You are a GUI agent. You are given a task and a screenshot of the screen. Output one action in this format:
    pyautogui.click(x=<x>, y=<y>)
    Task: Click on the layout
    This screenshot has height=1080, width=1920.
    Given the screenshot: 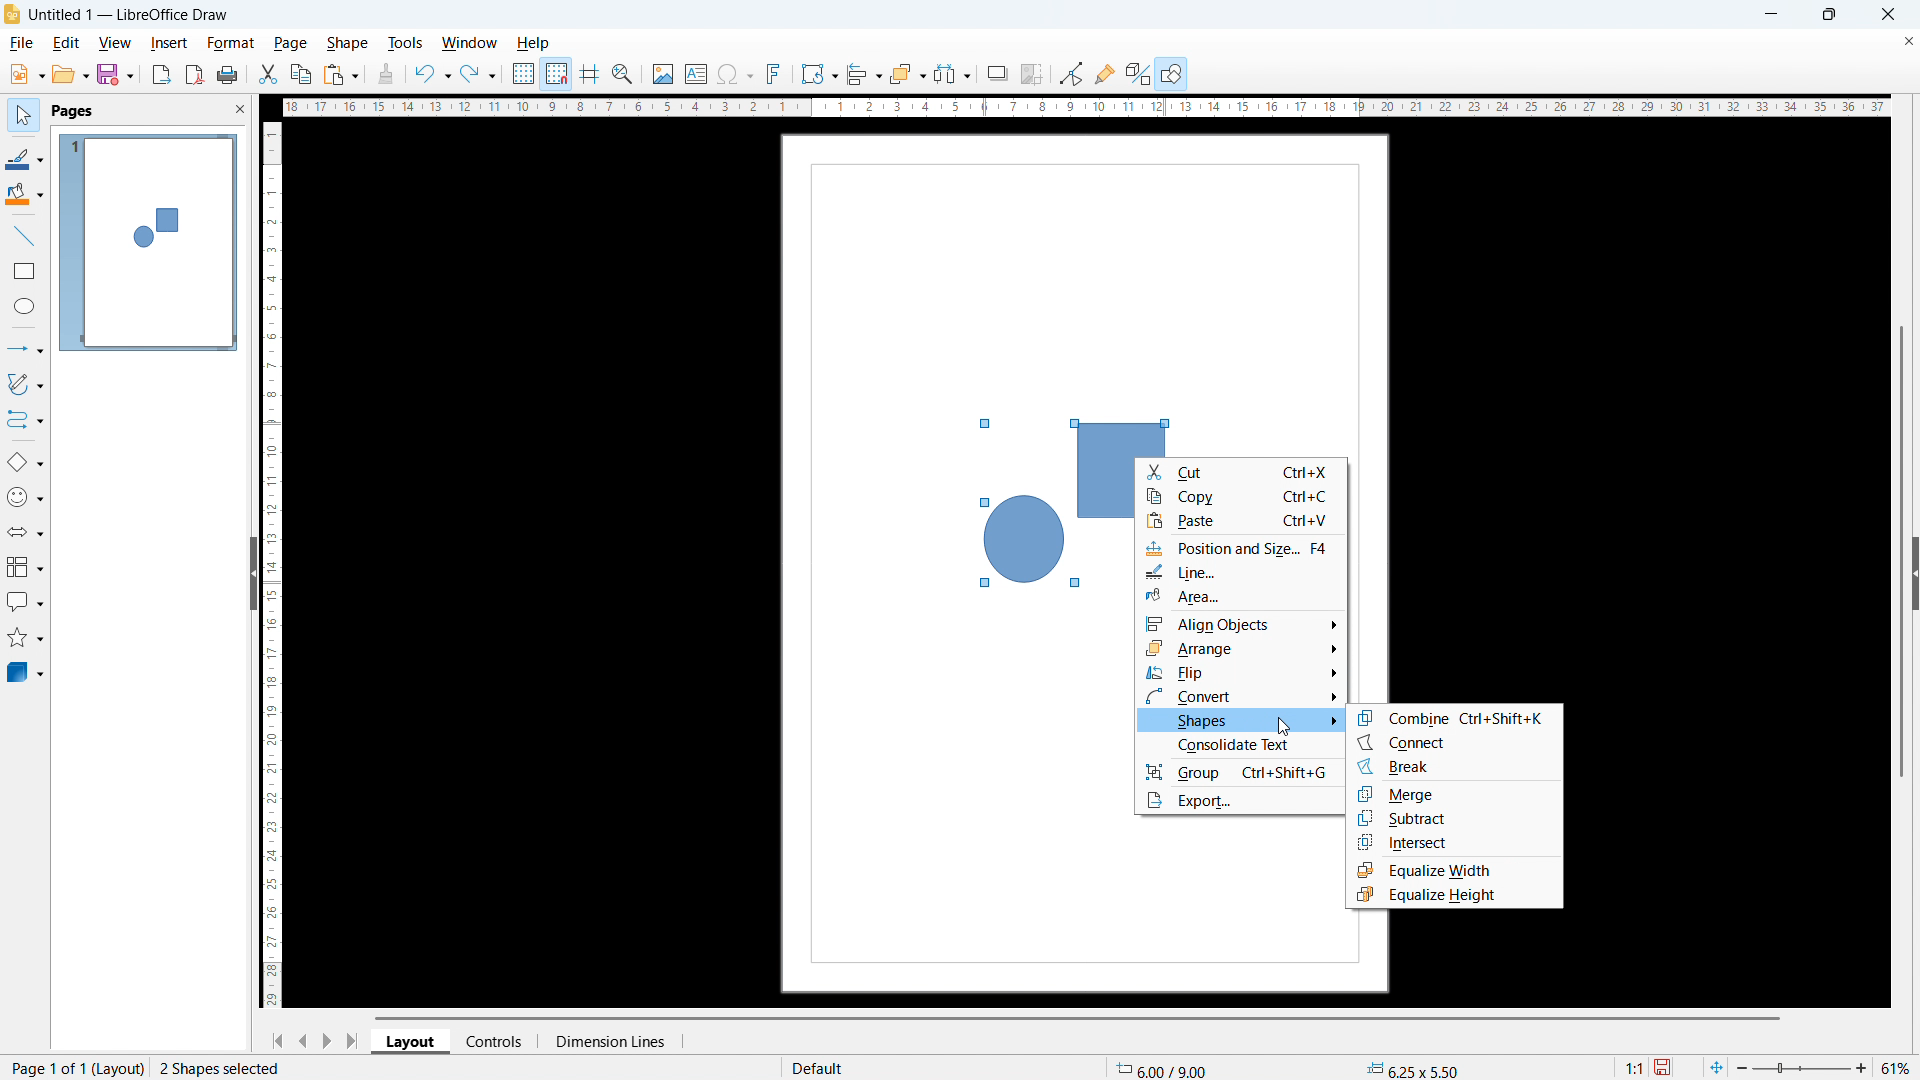 What is the action you would take?
    pyautogui.click(x=412, y=1042)
    